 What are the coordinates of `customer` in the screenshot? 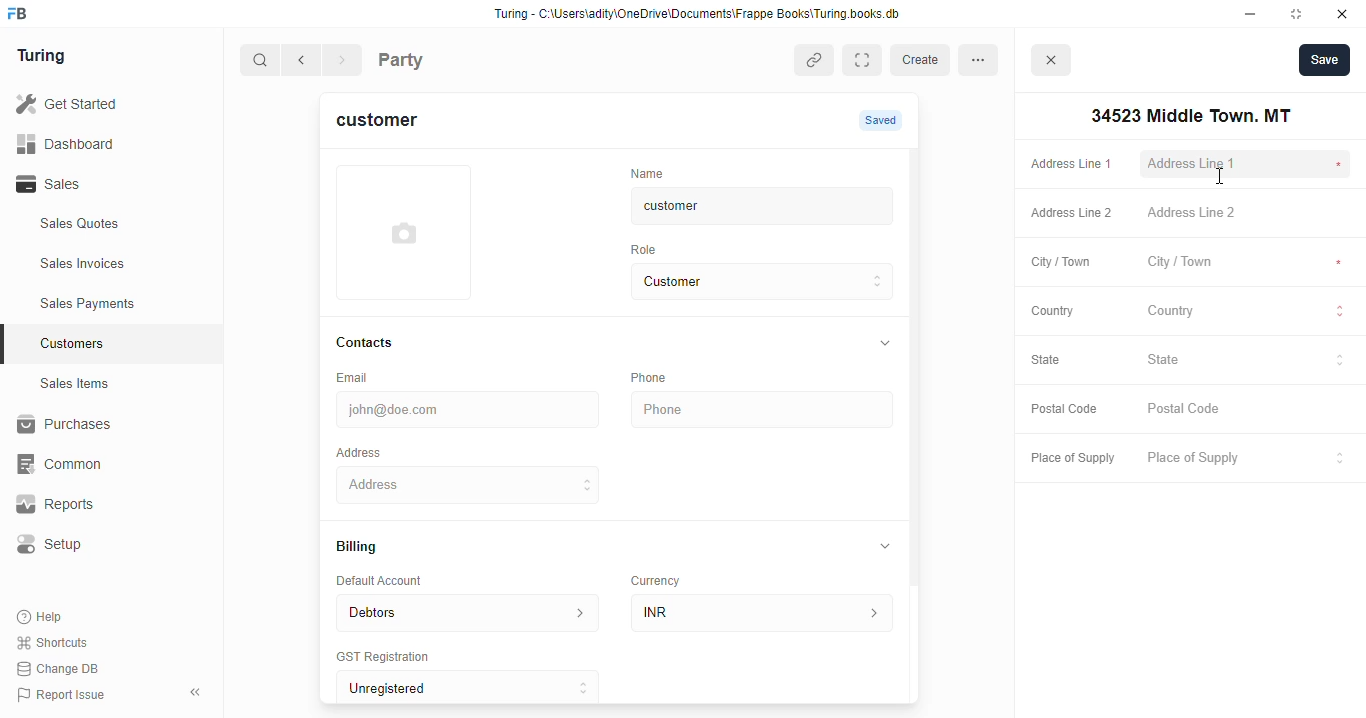 It's located at (389, 123).